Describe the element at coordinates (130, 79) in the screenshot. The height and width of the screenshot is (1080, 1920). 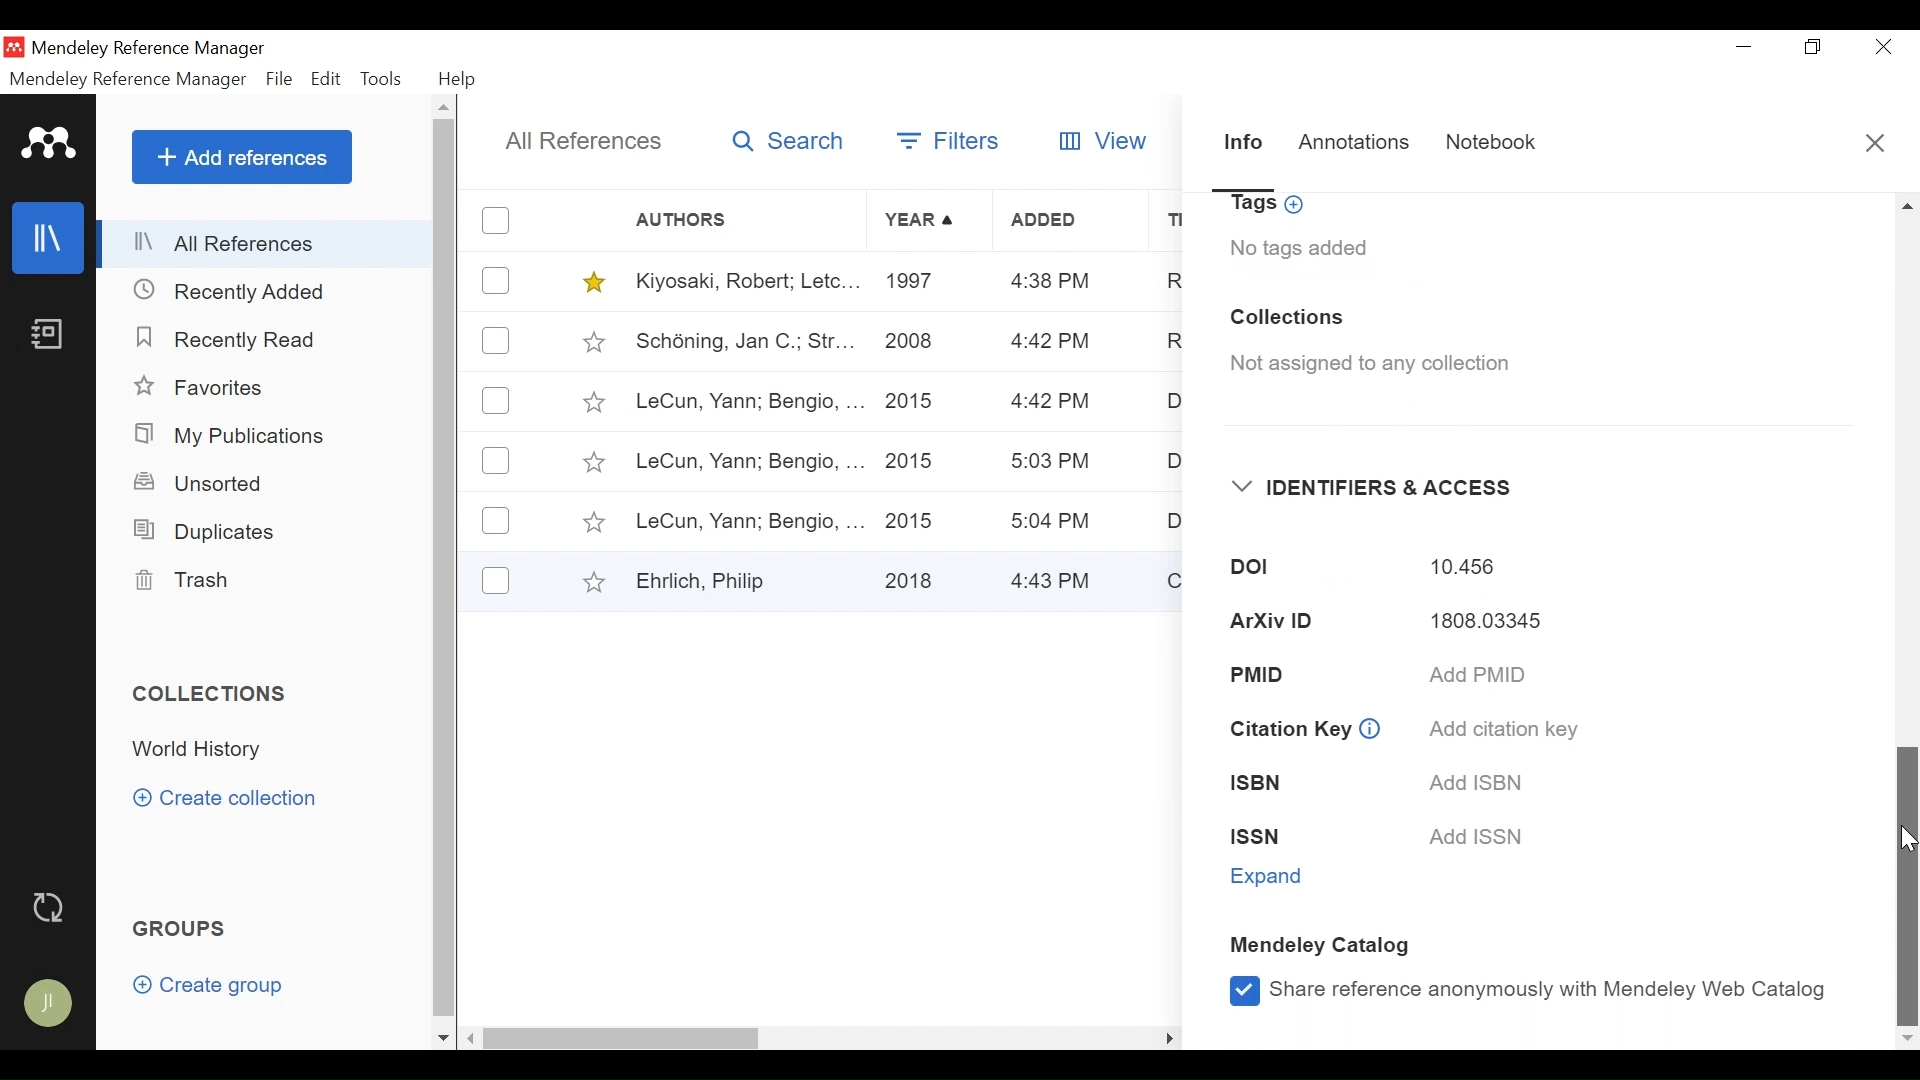
I see `Mendeley Reference Manager` at that location.